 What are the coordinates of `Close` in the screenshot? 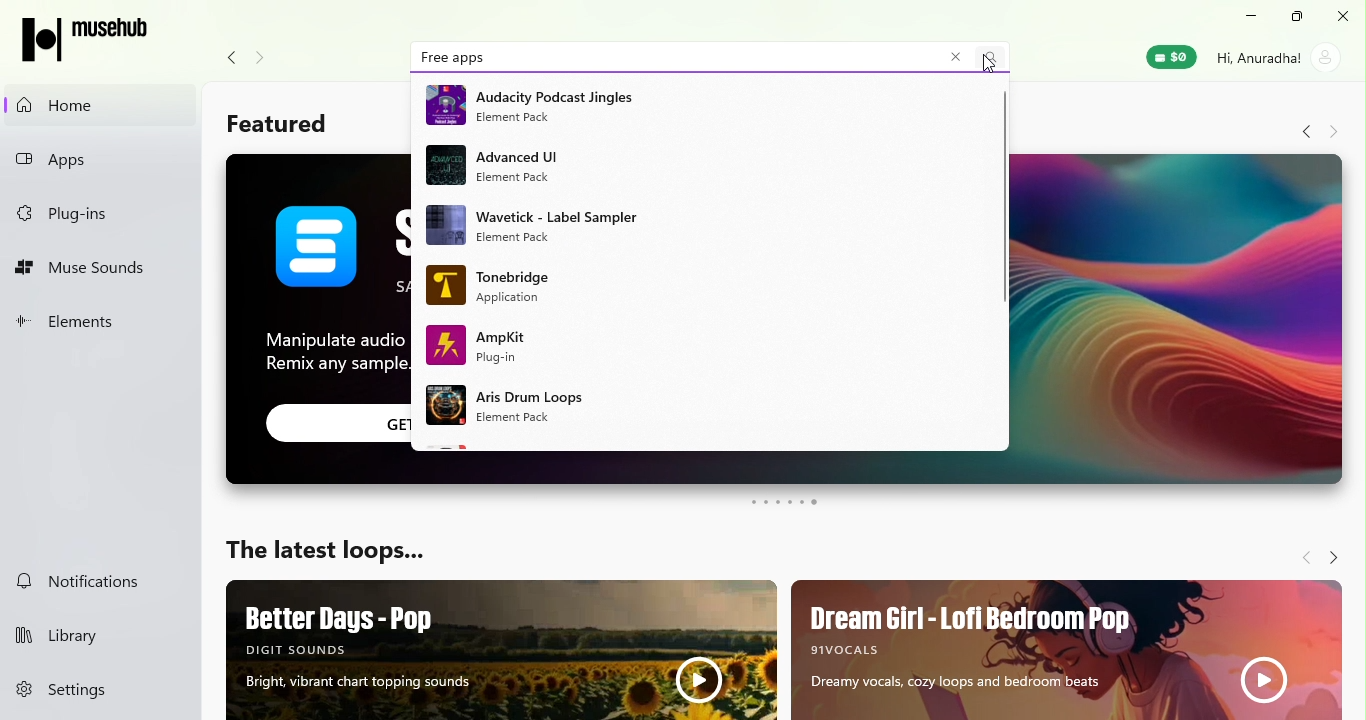 It's located at (1345, 17).